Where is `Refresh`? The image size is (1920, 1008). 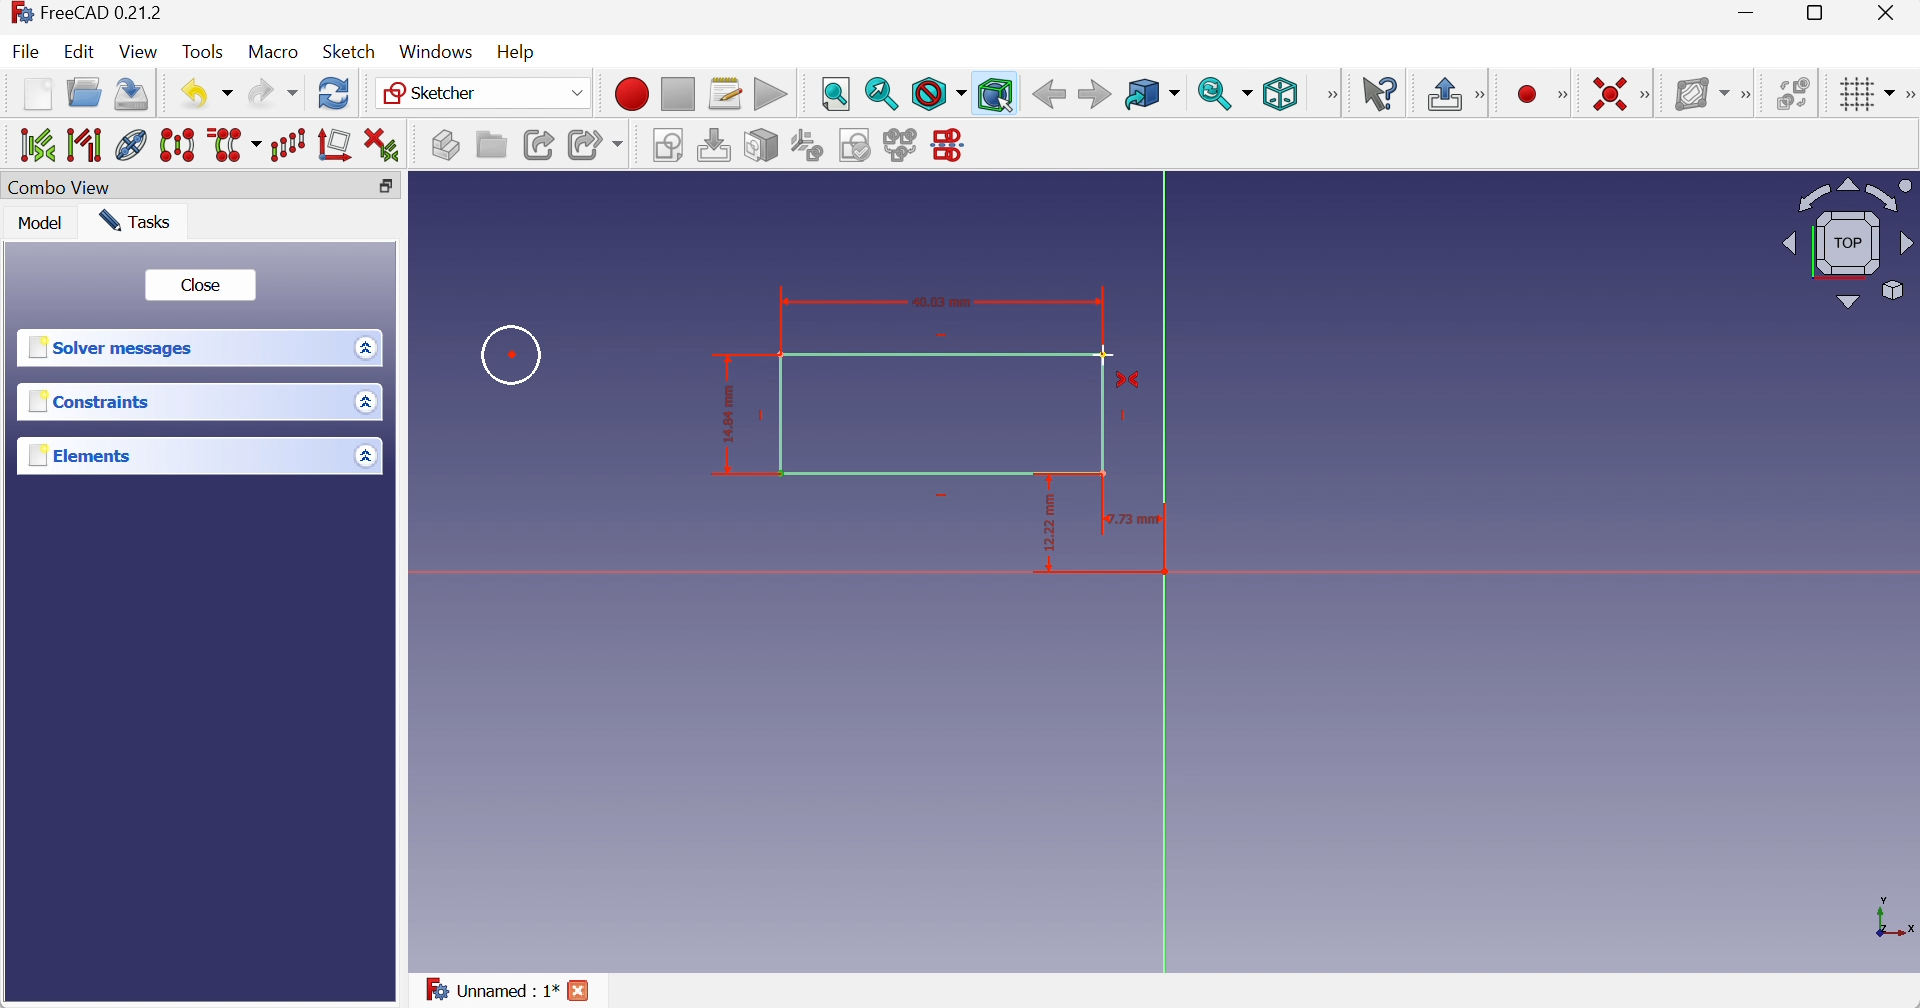
Refresh is located at coordinates (335, 92).